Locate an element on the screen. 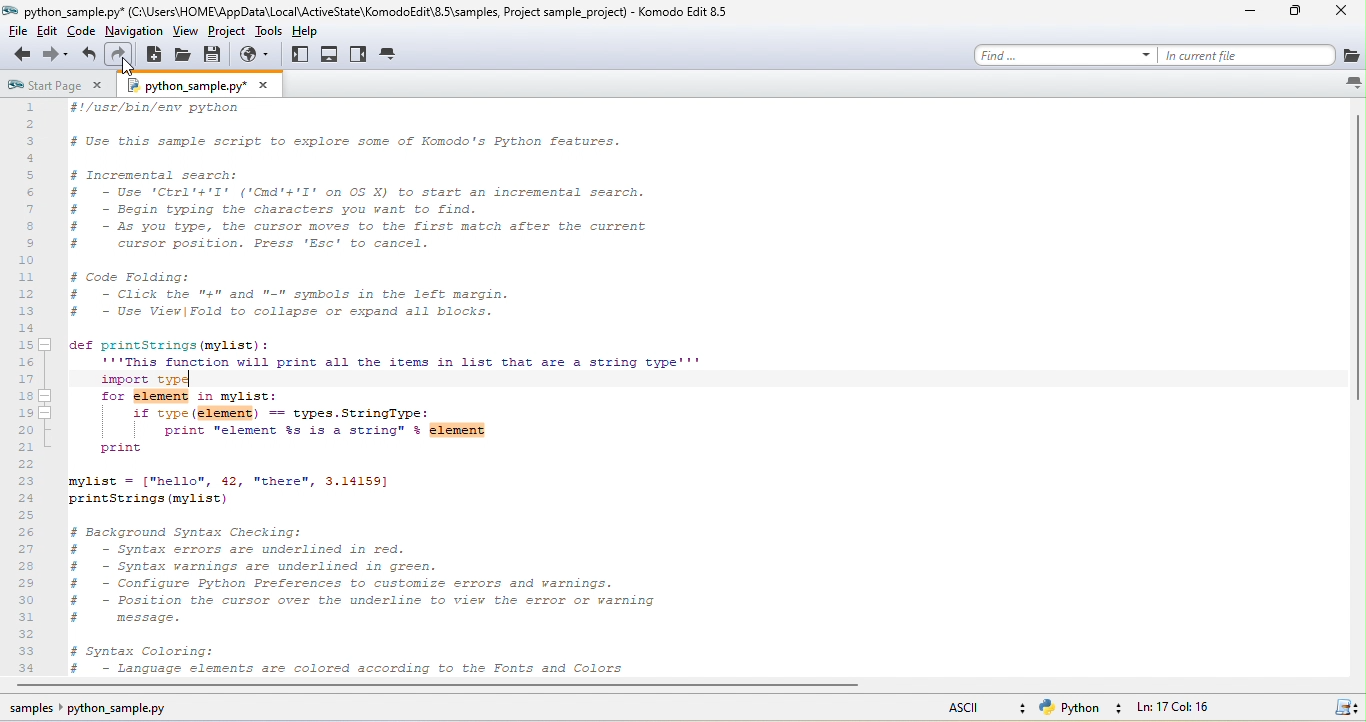 The image size is (1366, 722). show /hide bottom pane is located at coordinates (332, 55).